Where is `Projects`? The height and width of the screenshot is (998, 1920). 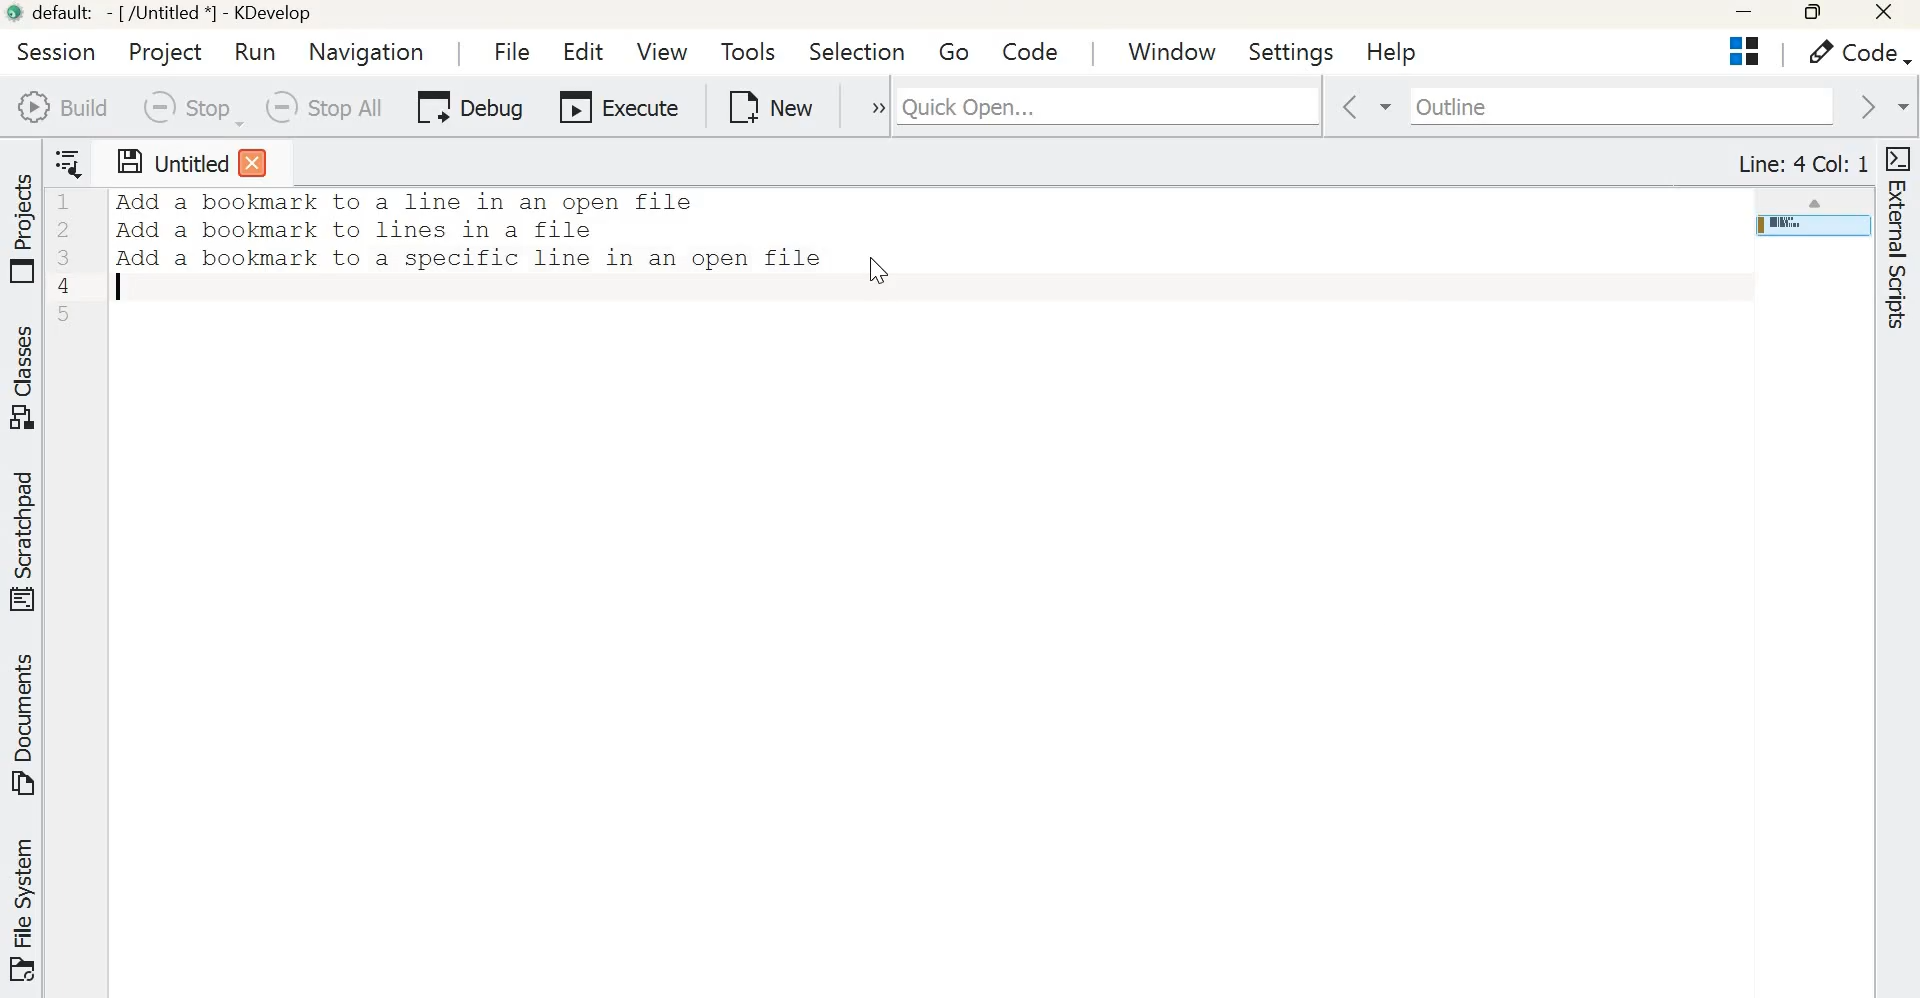 Projects is located at coordinates (23, 229).